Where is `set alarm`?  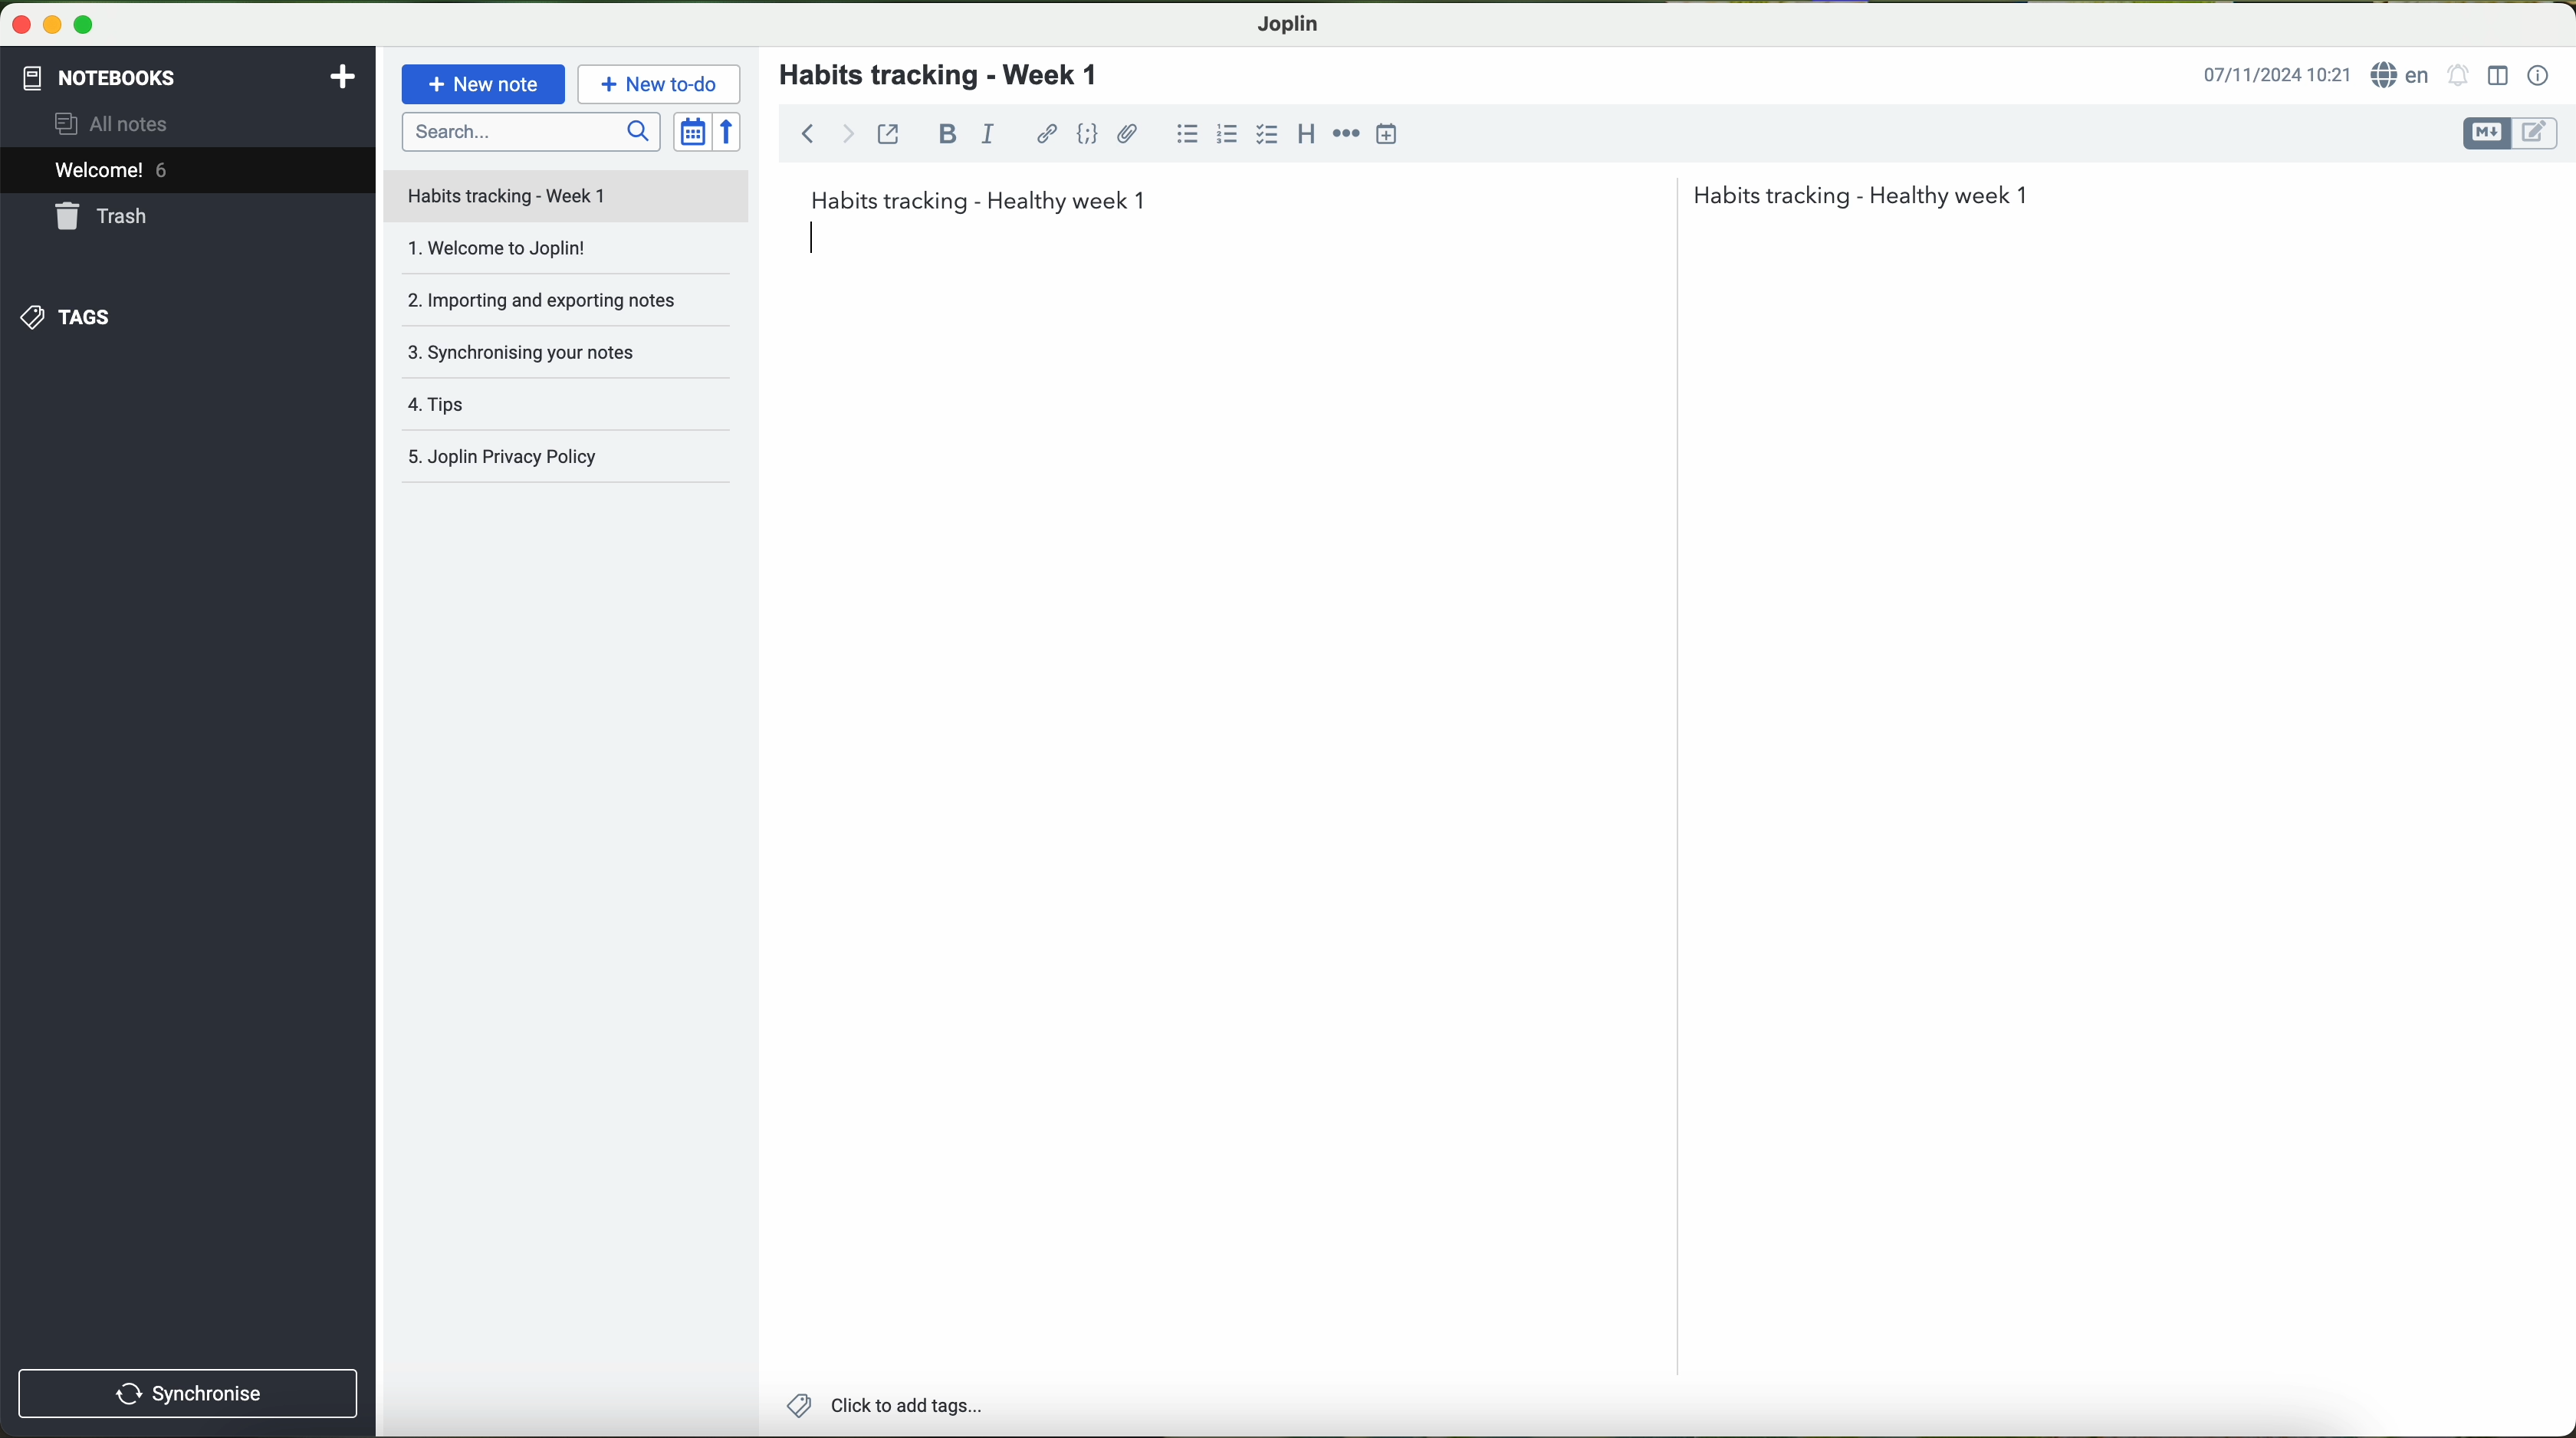 set alarm is located at coordinates (2459, 74).